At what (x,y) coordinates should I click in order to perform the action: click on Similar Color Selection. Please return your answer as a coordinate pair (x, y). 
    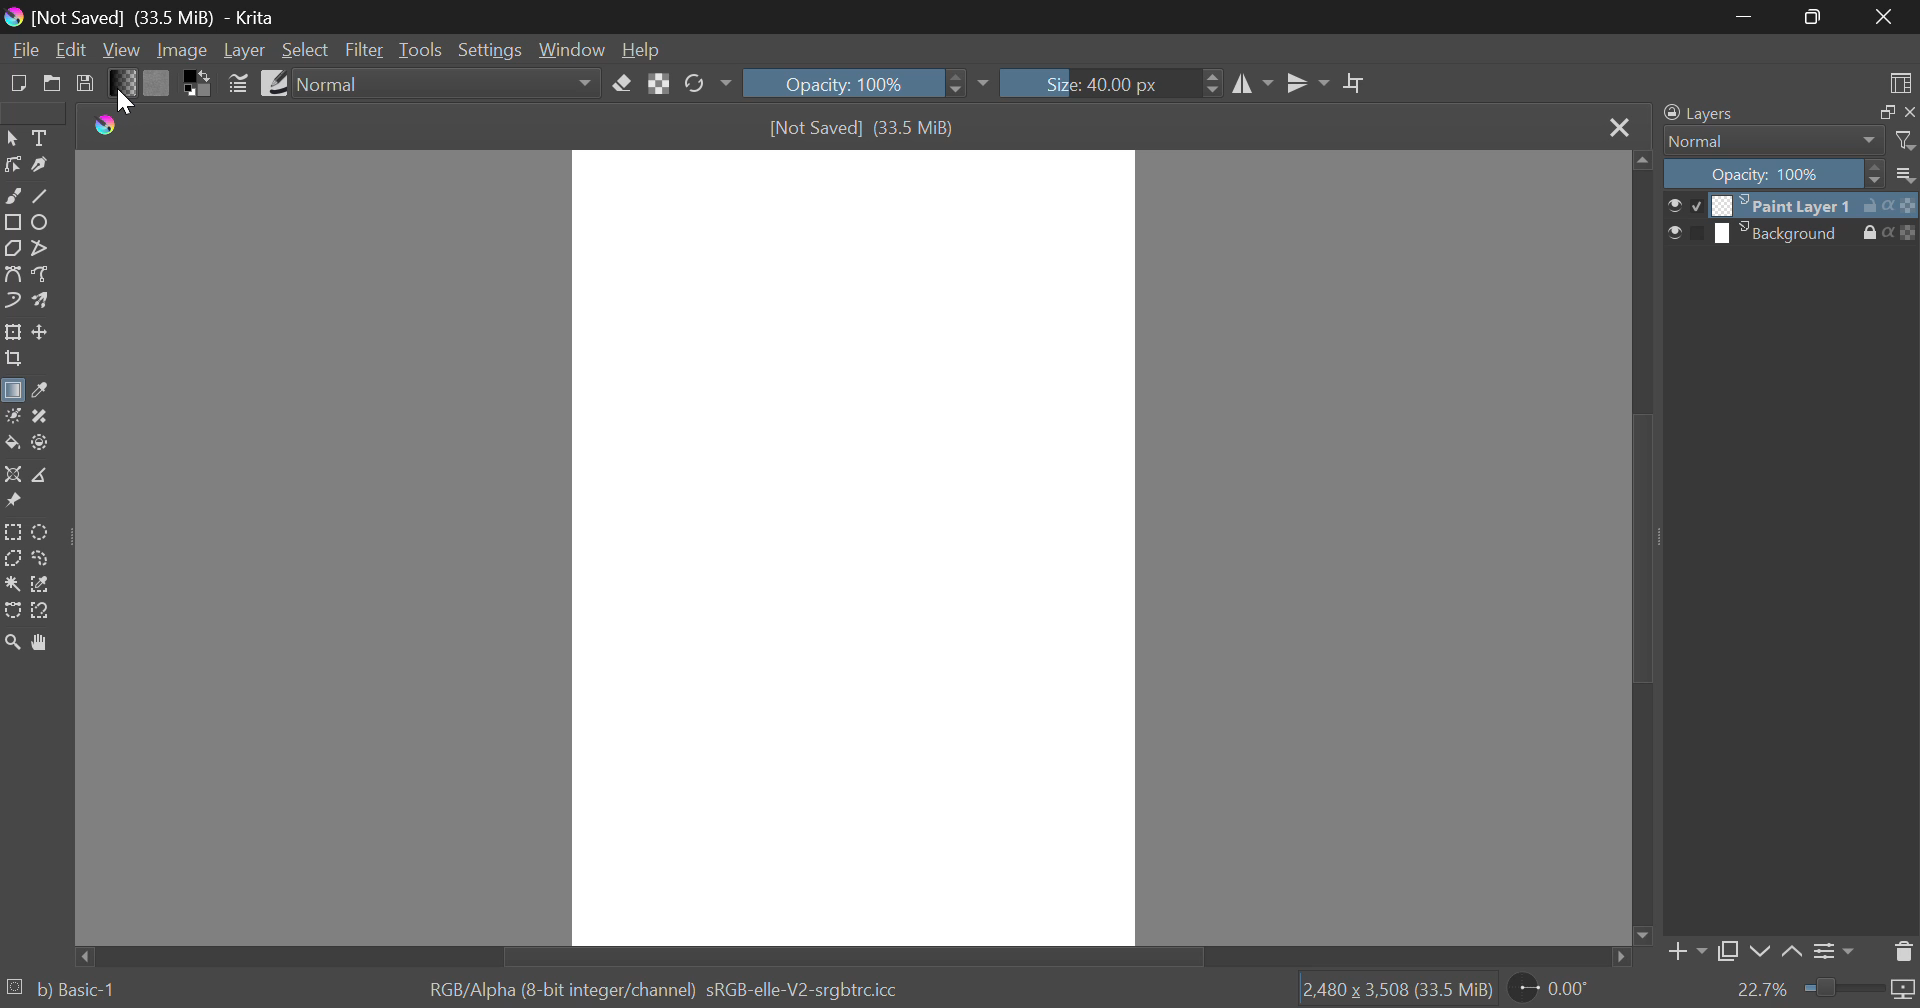
    Looking at the image, I should click on (41, 585).